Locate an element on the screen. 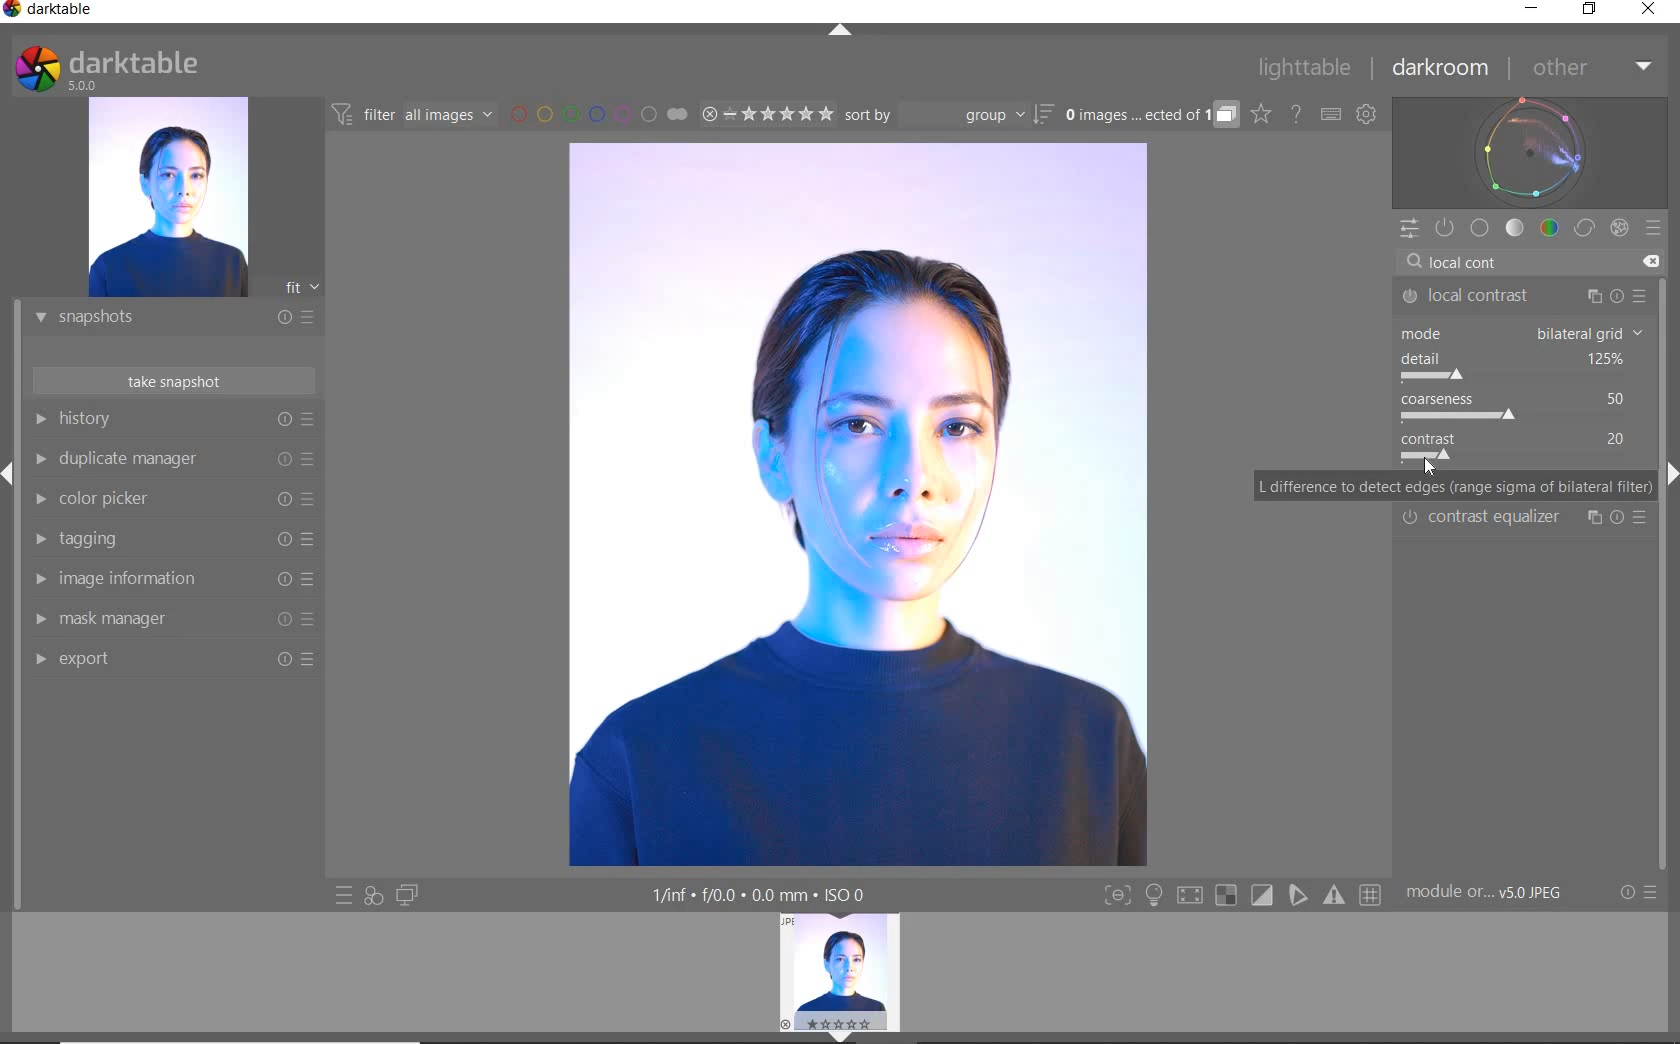 This screenshot has width=1680, height=1044. RESTORE is located at coordinates (1593, 10).